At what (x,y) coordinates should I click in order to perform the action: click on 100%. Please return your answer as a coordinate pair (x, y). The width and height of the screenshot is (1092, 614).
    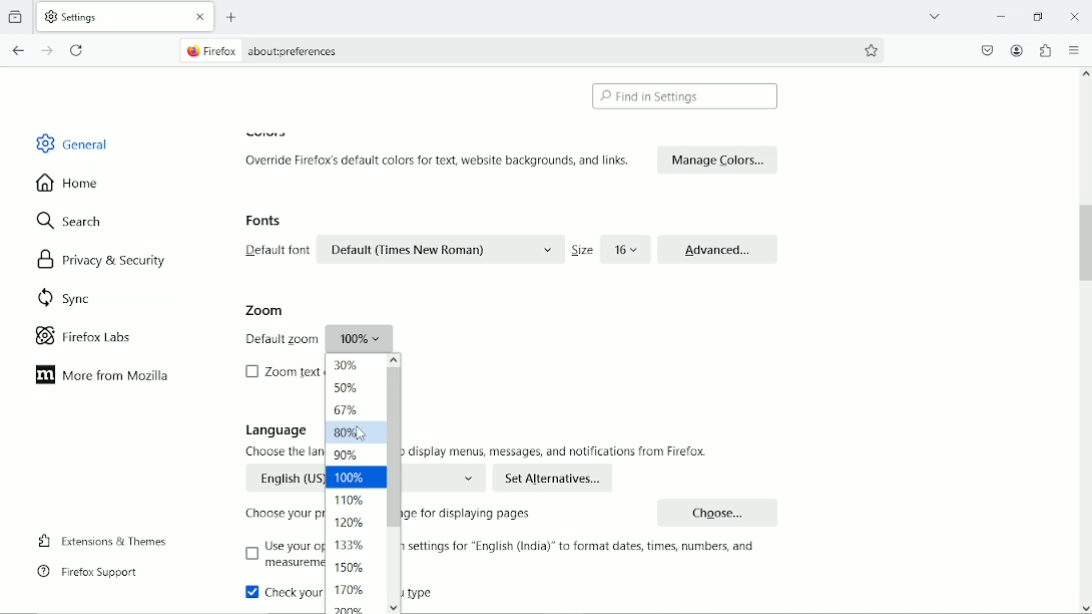
    Looking at the image, I should click on (315, 338).